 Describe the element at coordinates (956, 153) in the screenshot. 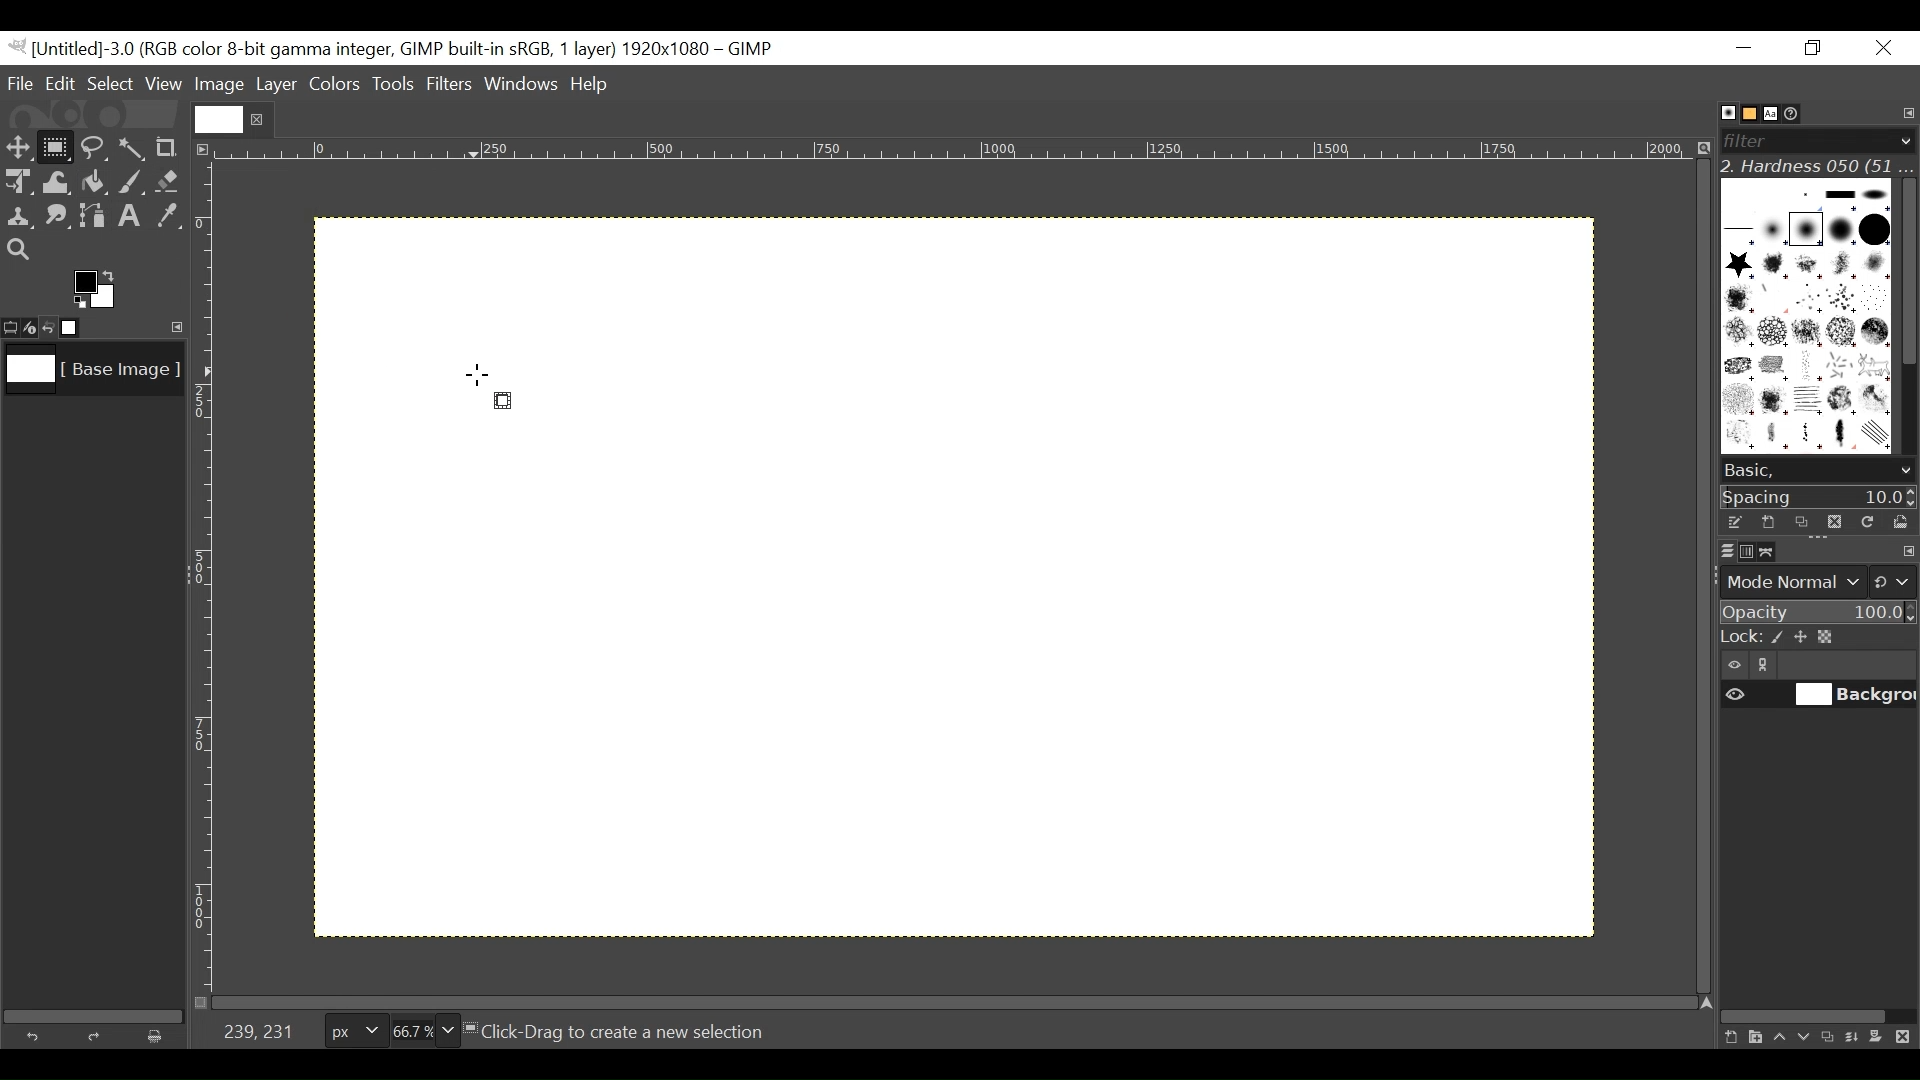

I see `Horizontal ruler` at that location.